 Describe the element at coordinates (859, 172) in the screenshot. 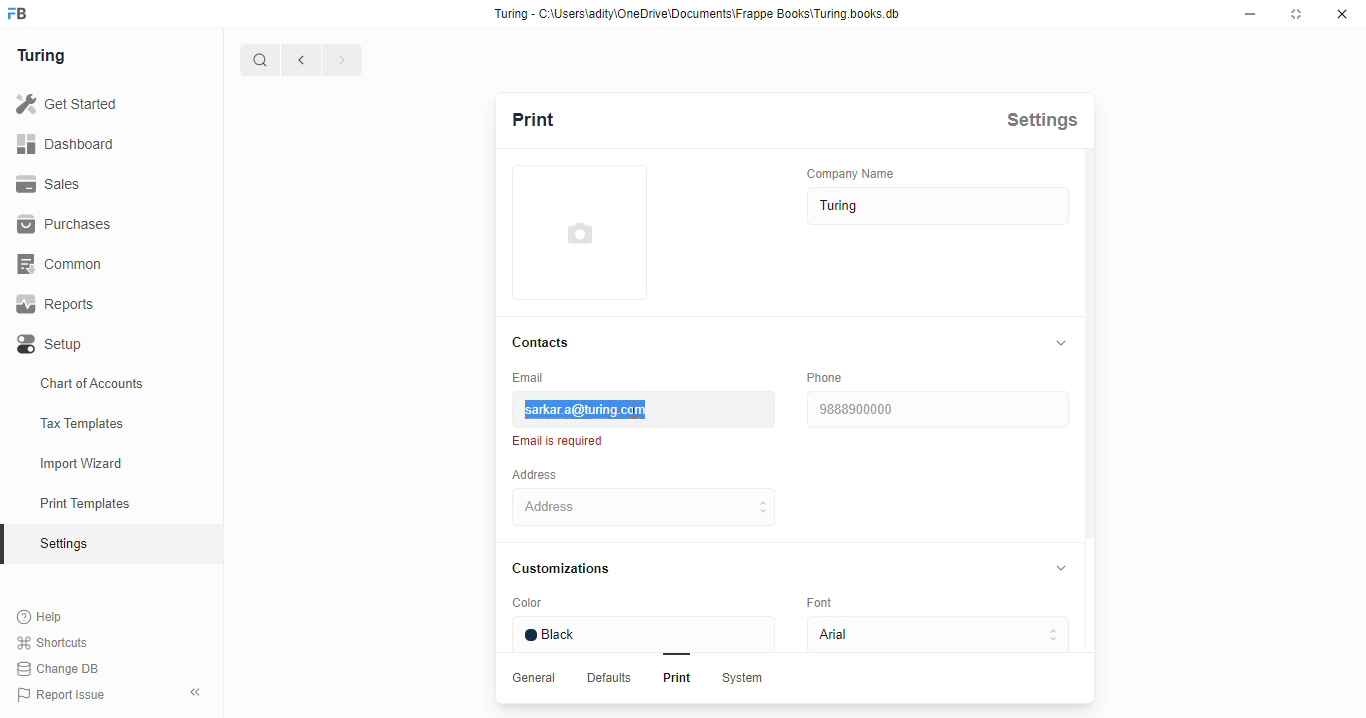

I see `‘Company Name` at that location.